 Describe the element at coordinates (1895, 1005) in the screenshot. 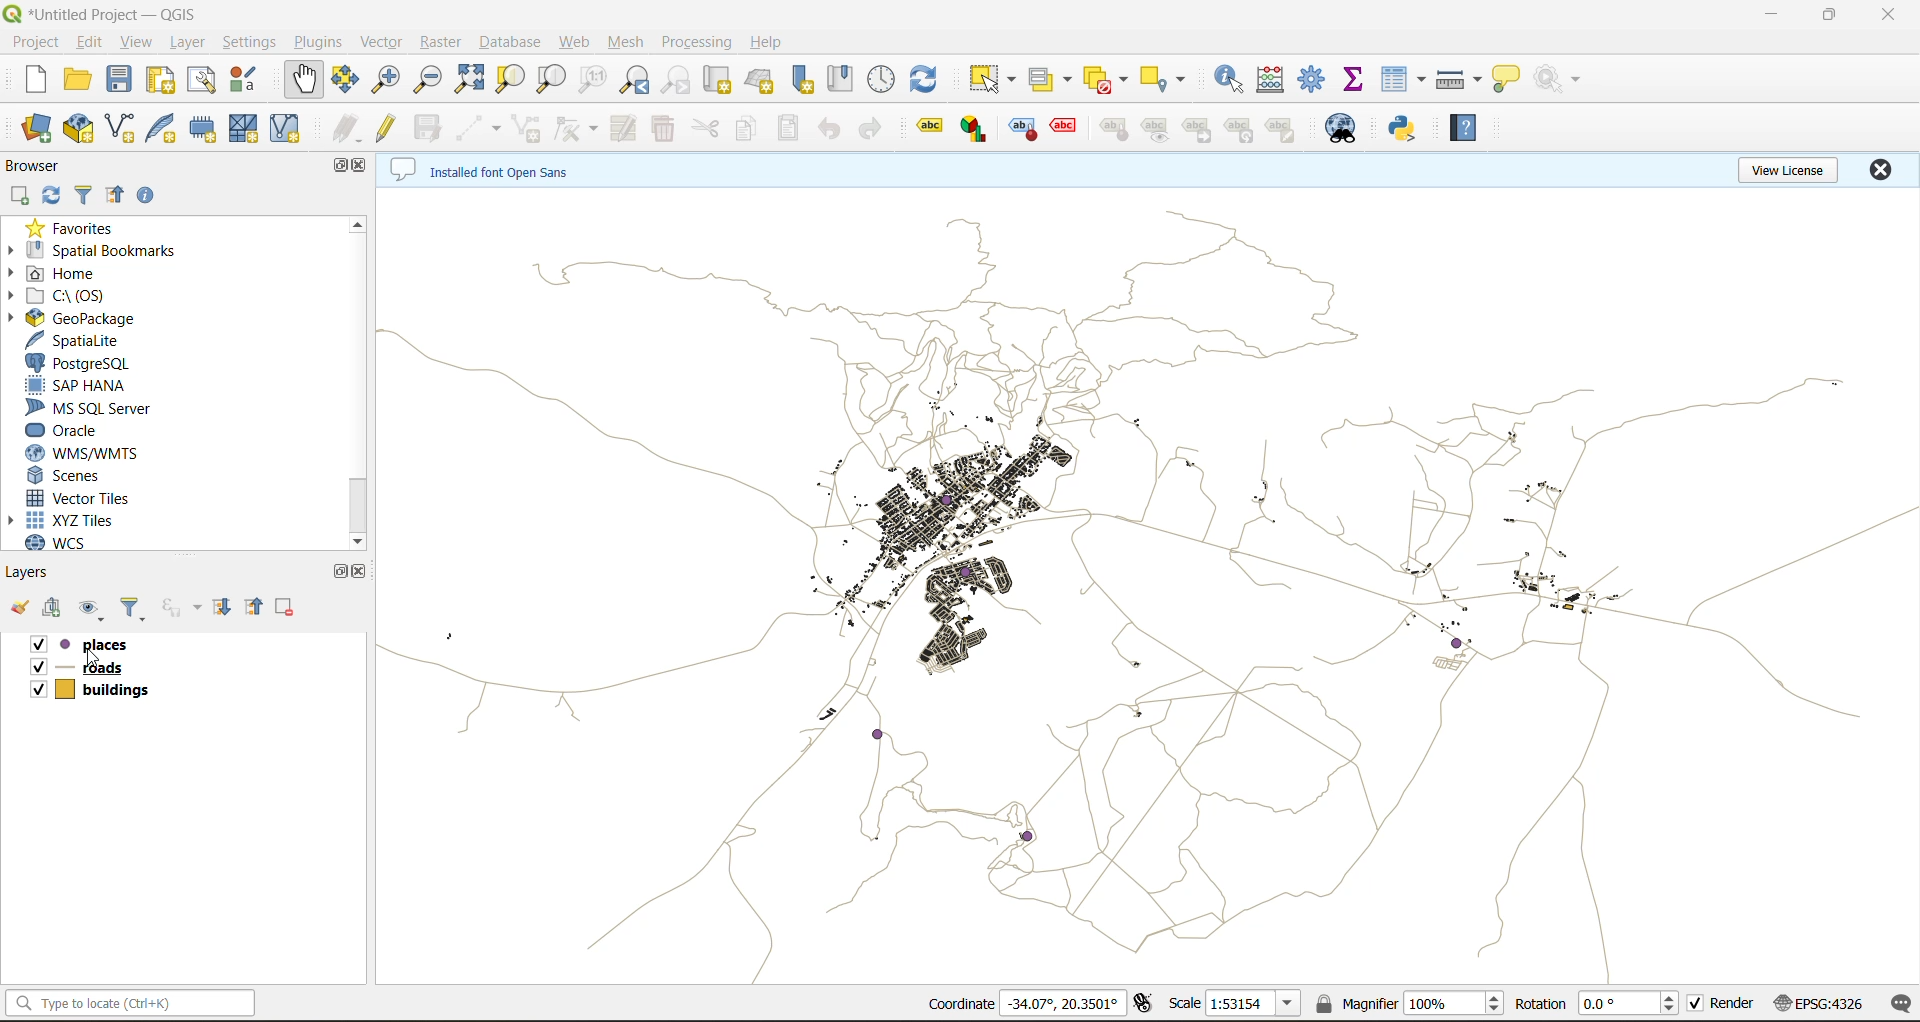

I see `log messages` at that location.